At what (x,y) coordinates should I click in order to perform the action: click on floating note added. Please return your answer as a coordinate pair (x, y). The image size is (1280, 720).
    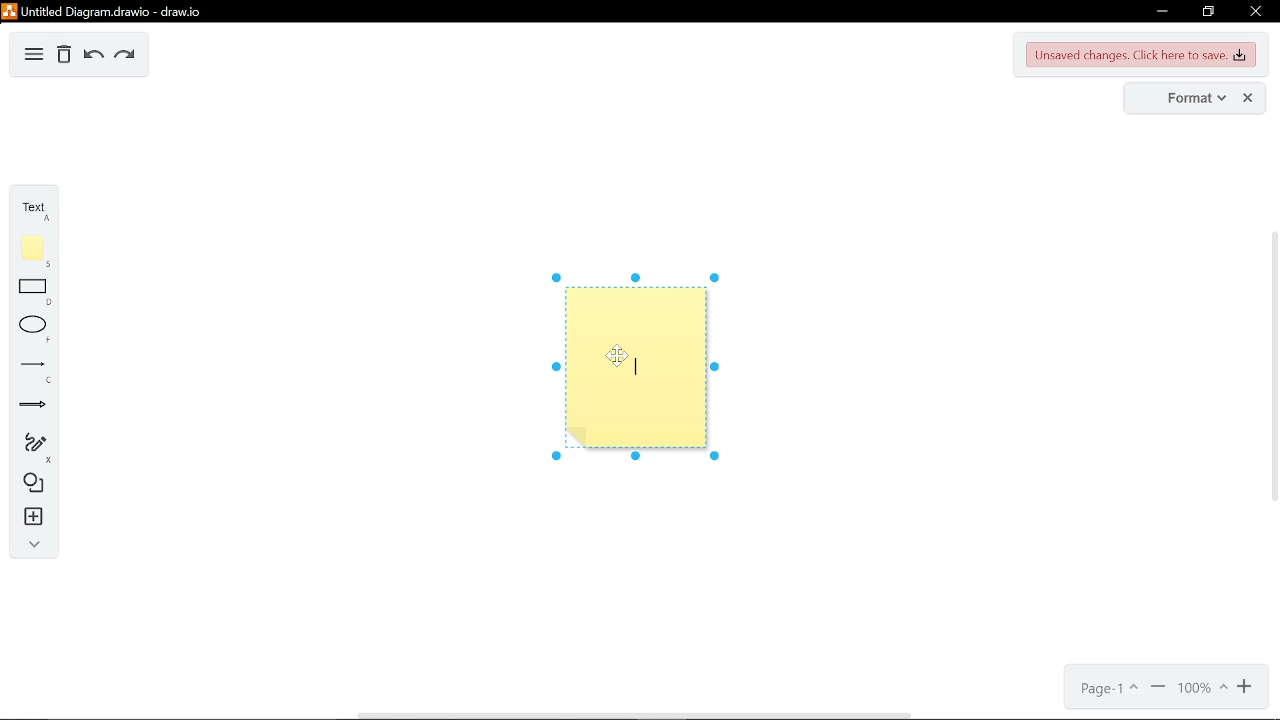
    Looking at the image, I should click on (631, 374).